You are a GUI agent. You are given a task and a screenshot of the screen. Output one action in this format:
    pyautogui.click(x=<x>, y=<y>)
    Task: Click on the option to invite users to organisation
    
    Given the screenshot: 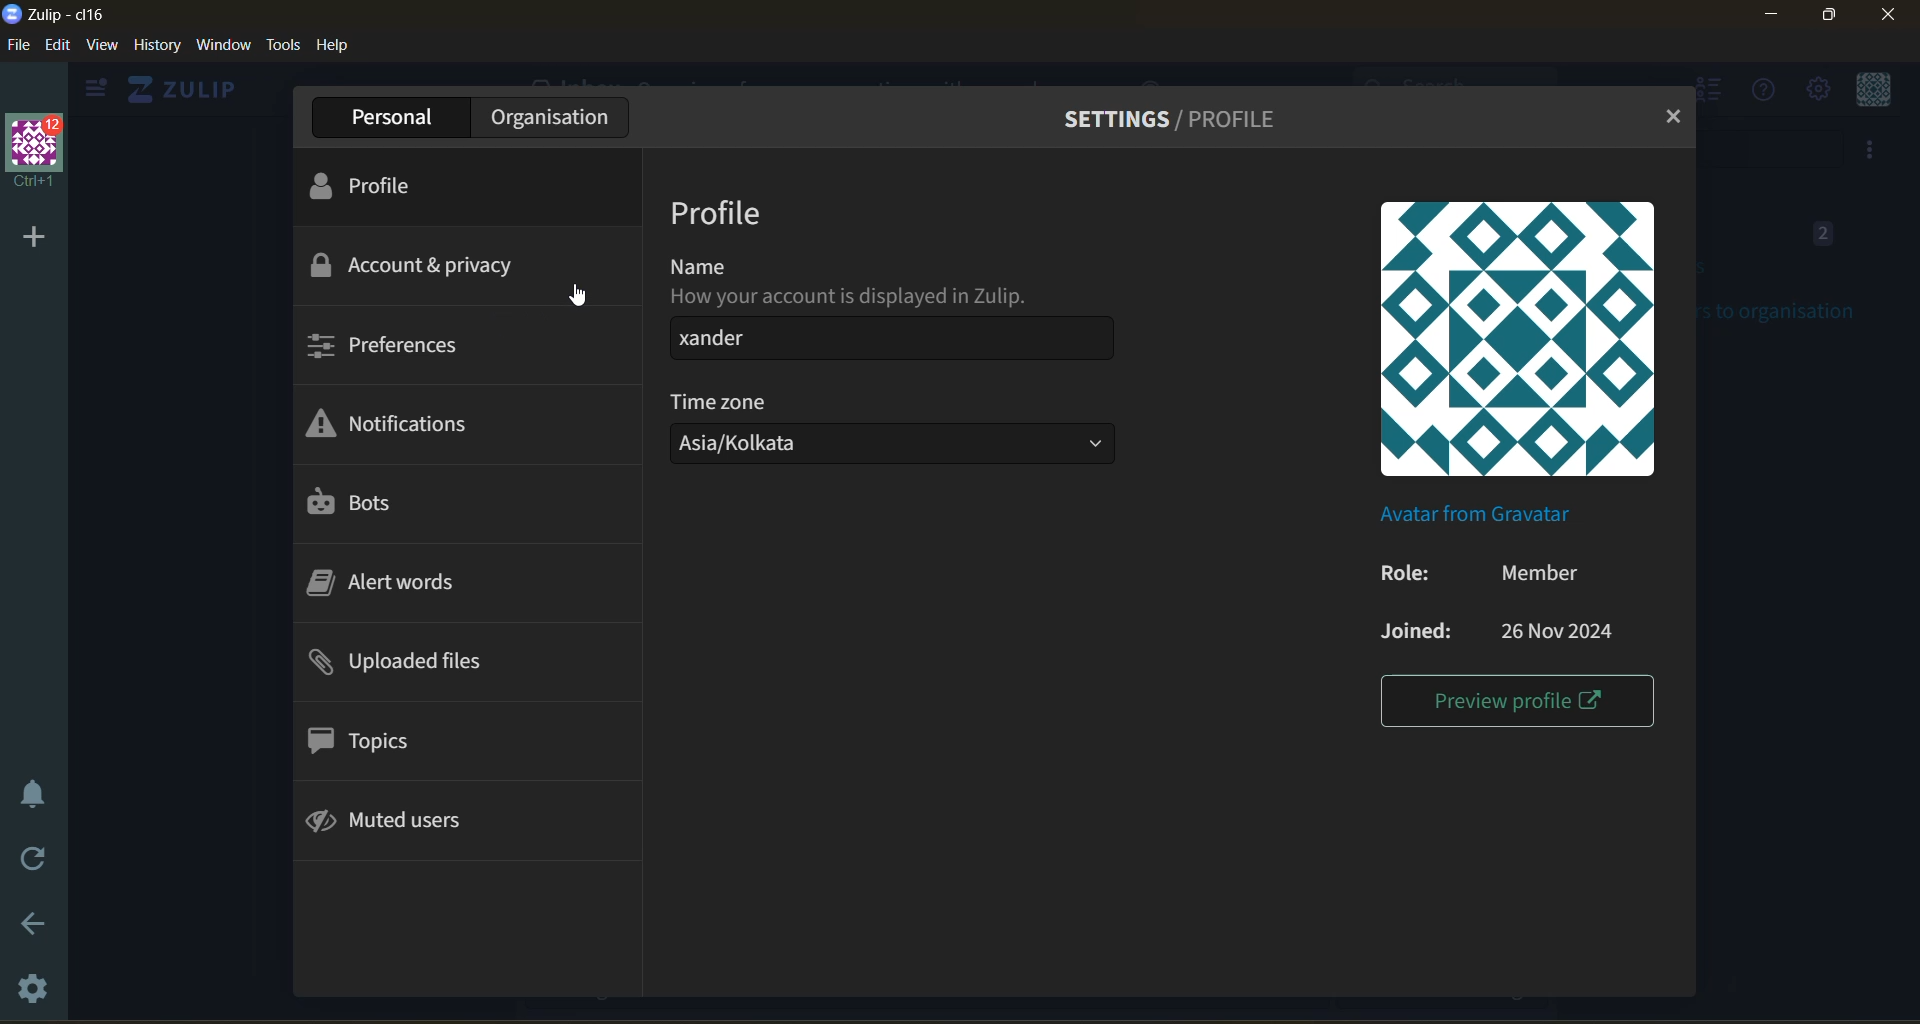 What is the action you would take?
    pyautogui.click(x=1872, y=152)
    